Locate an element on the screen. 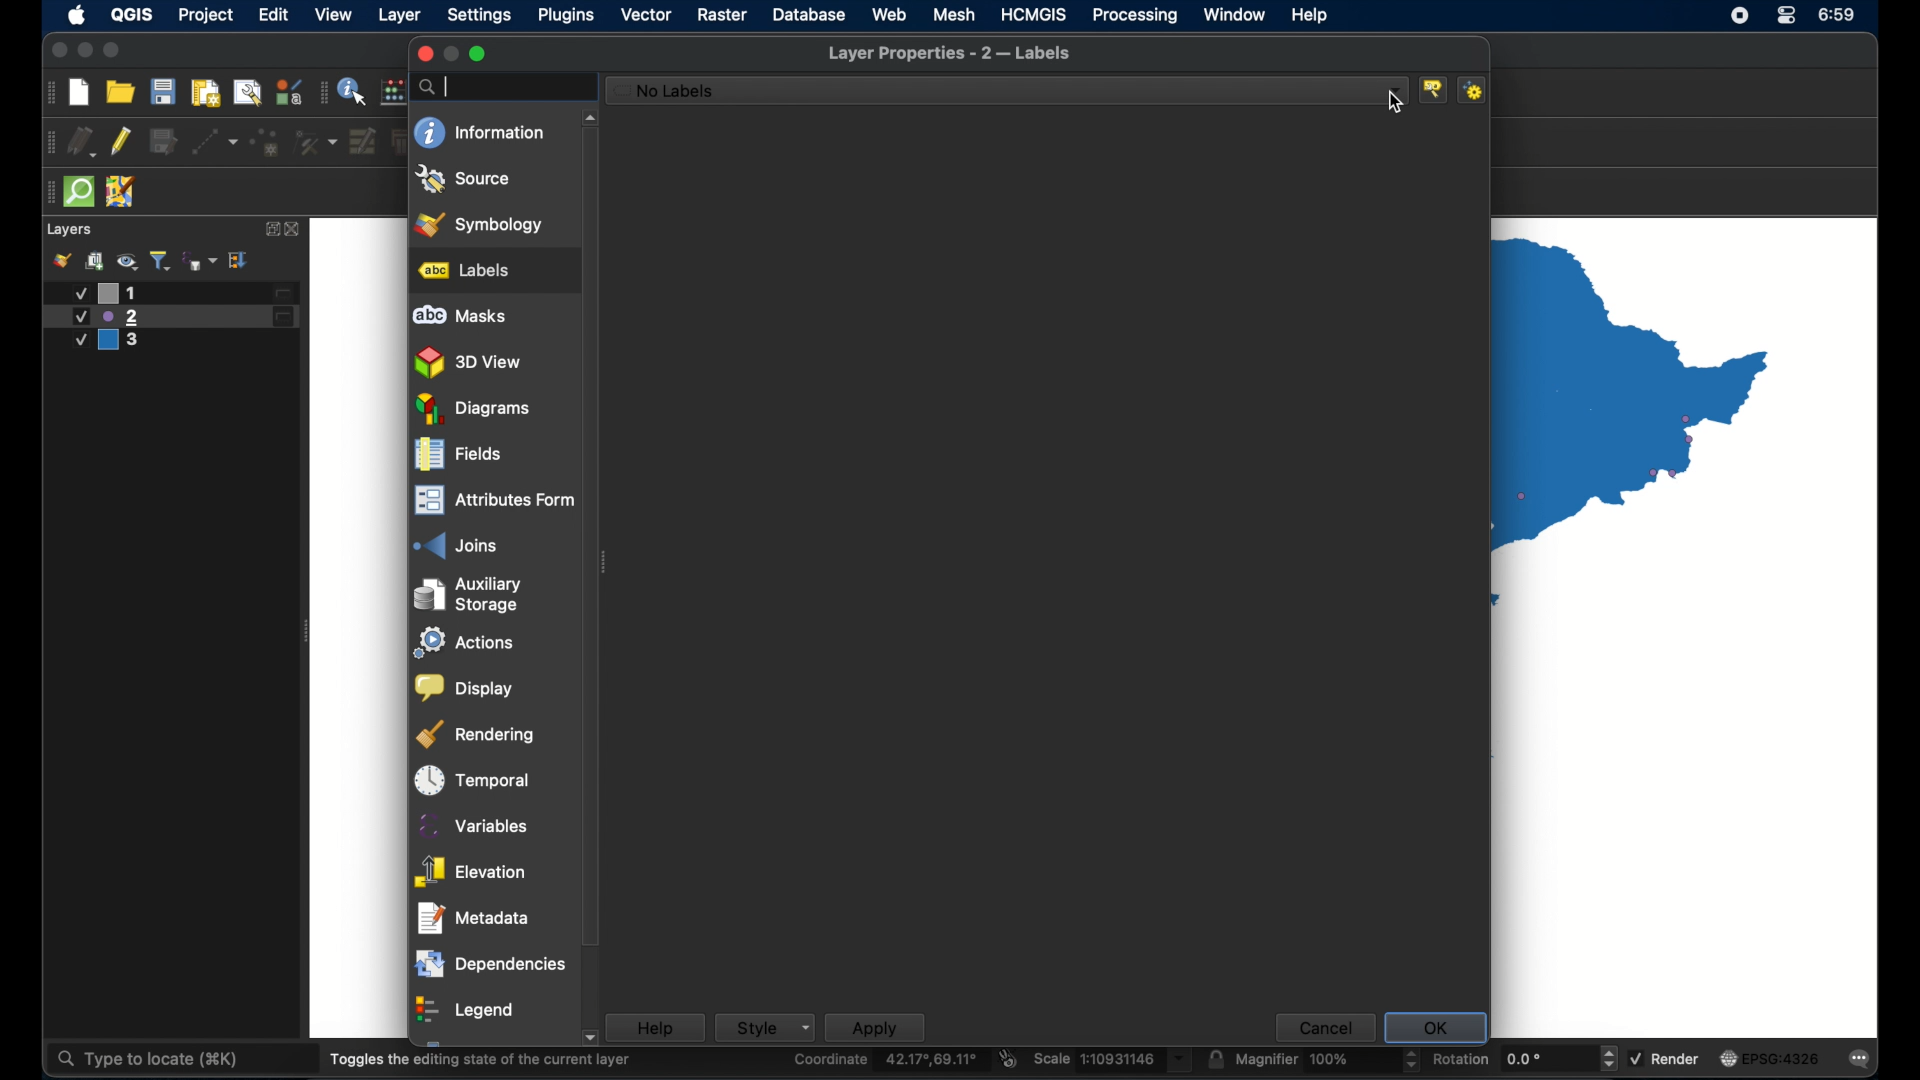  joins is located at coordinates (453, 545).